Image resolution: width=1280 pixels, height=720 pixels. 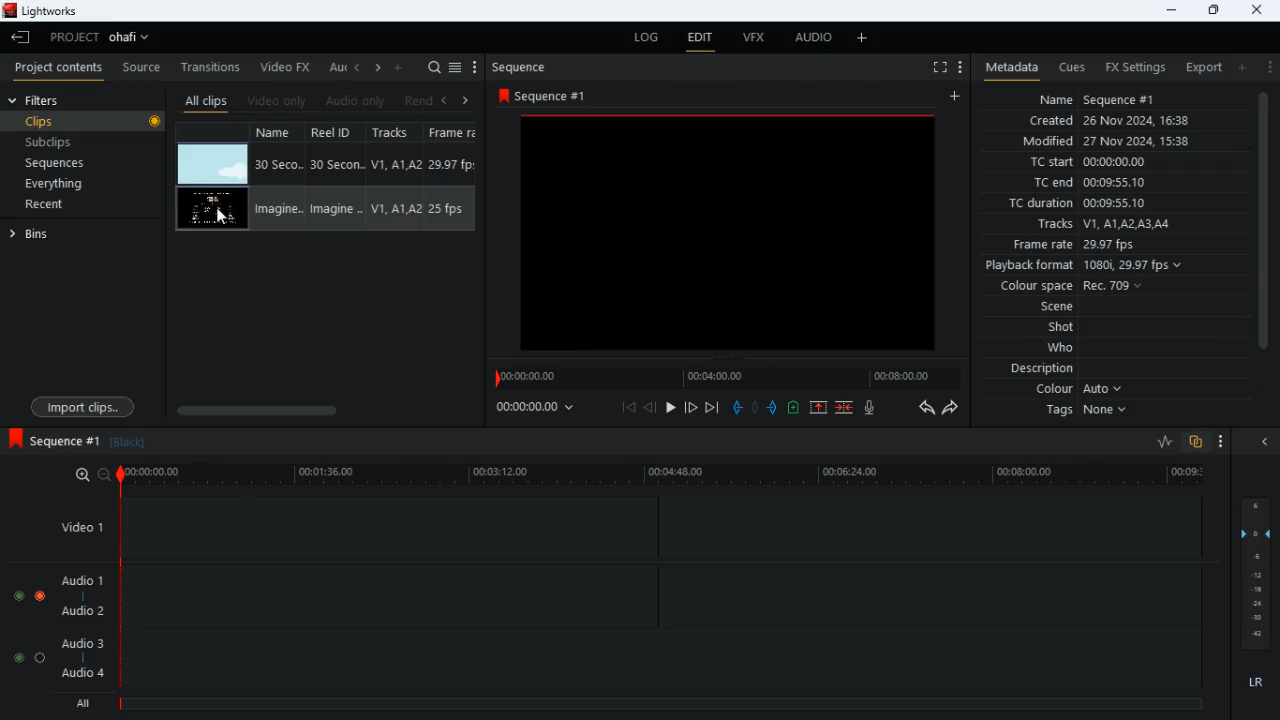 What do you see at coordinates (21, 35) in the screenshot?
I see `leave` at bounding box center [21, 35].